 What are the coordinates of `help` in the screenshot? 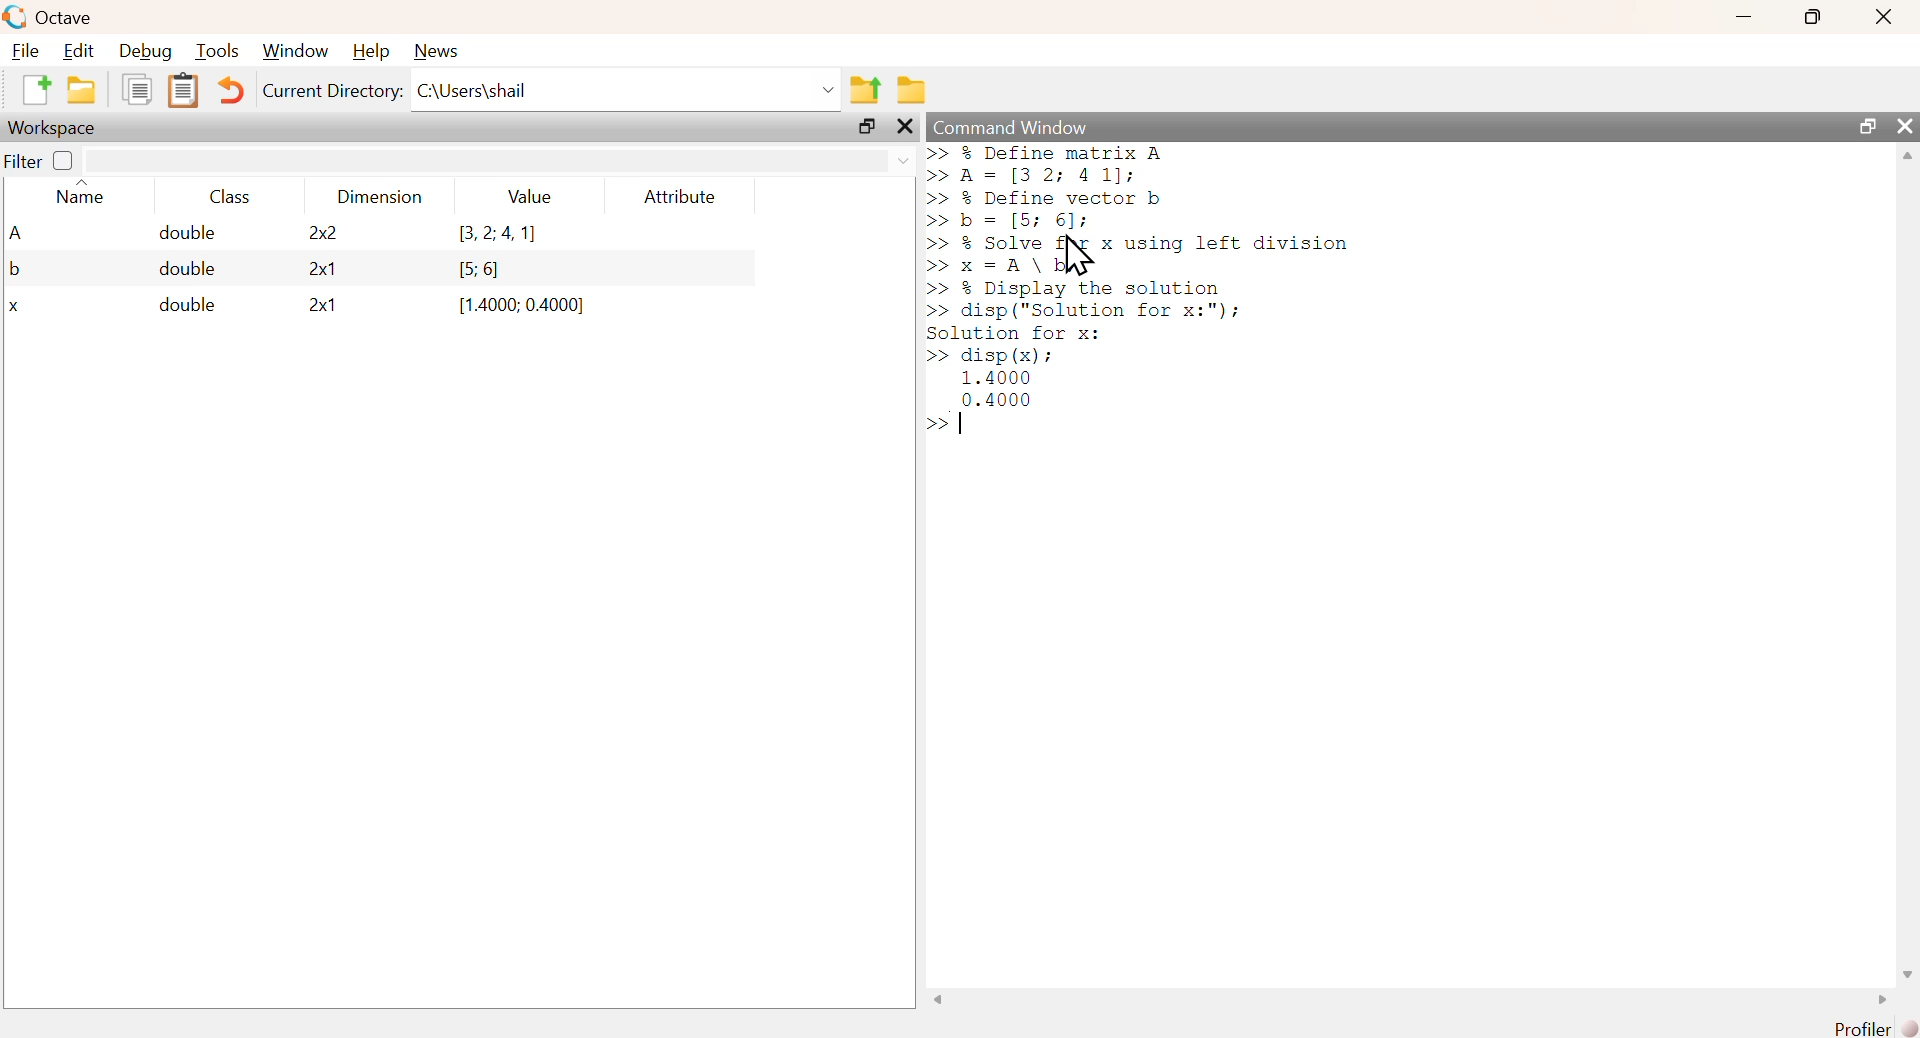 It's located at (370, 51).